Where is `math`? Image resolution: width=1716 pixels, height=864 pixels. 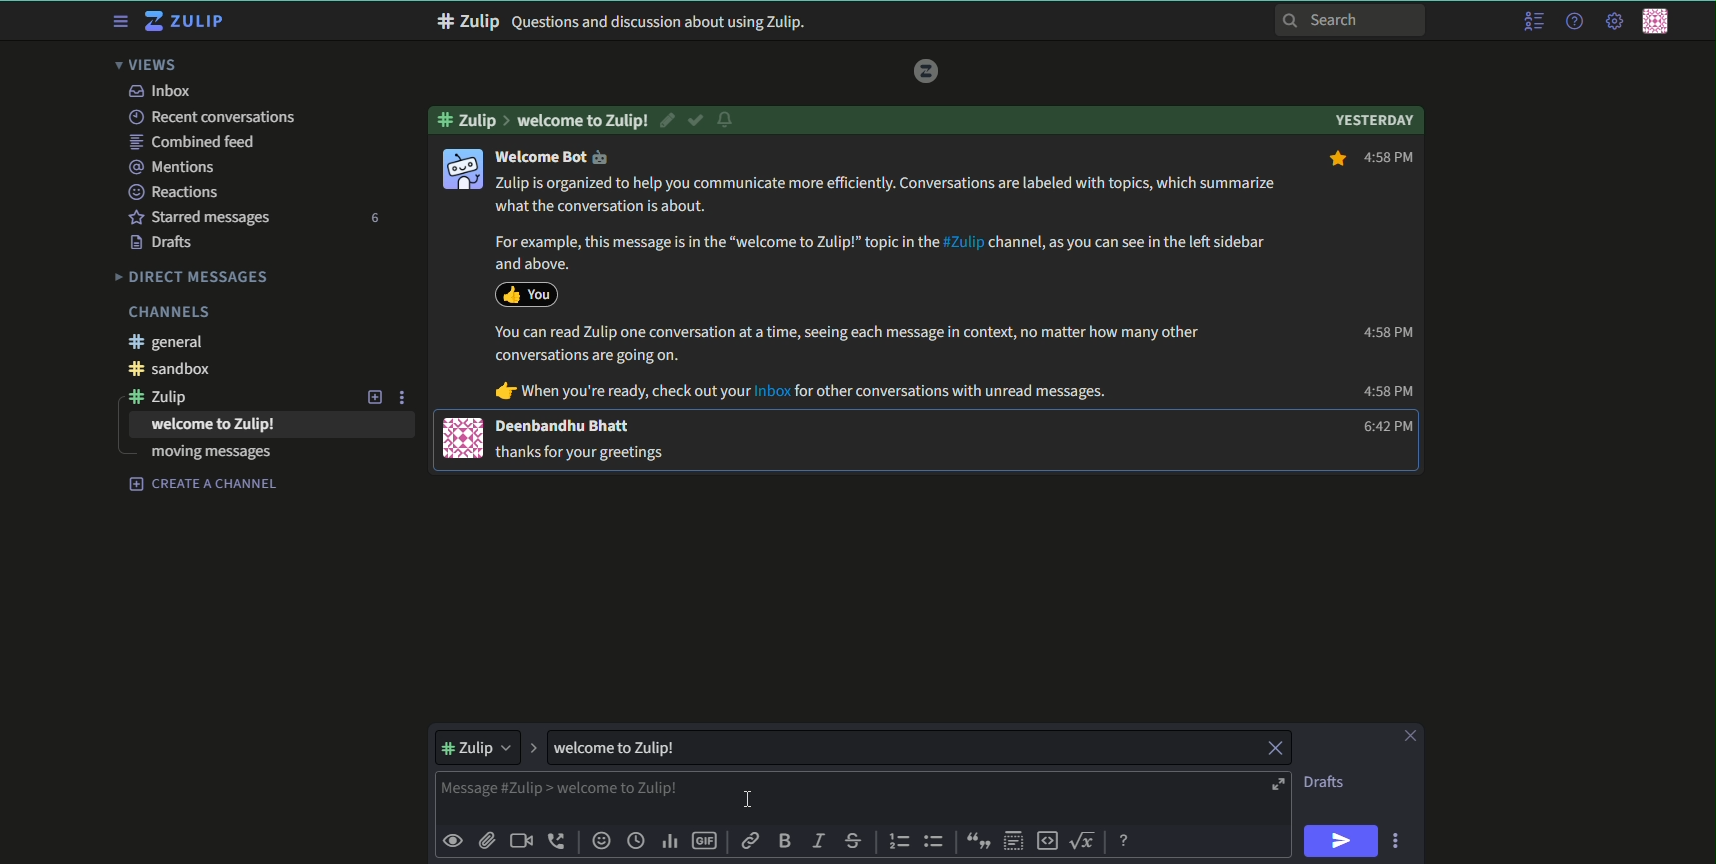
math is located at coordinates (1086, 839).